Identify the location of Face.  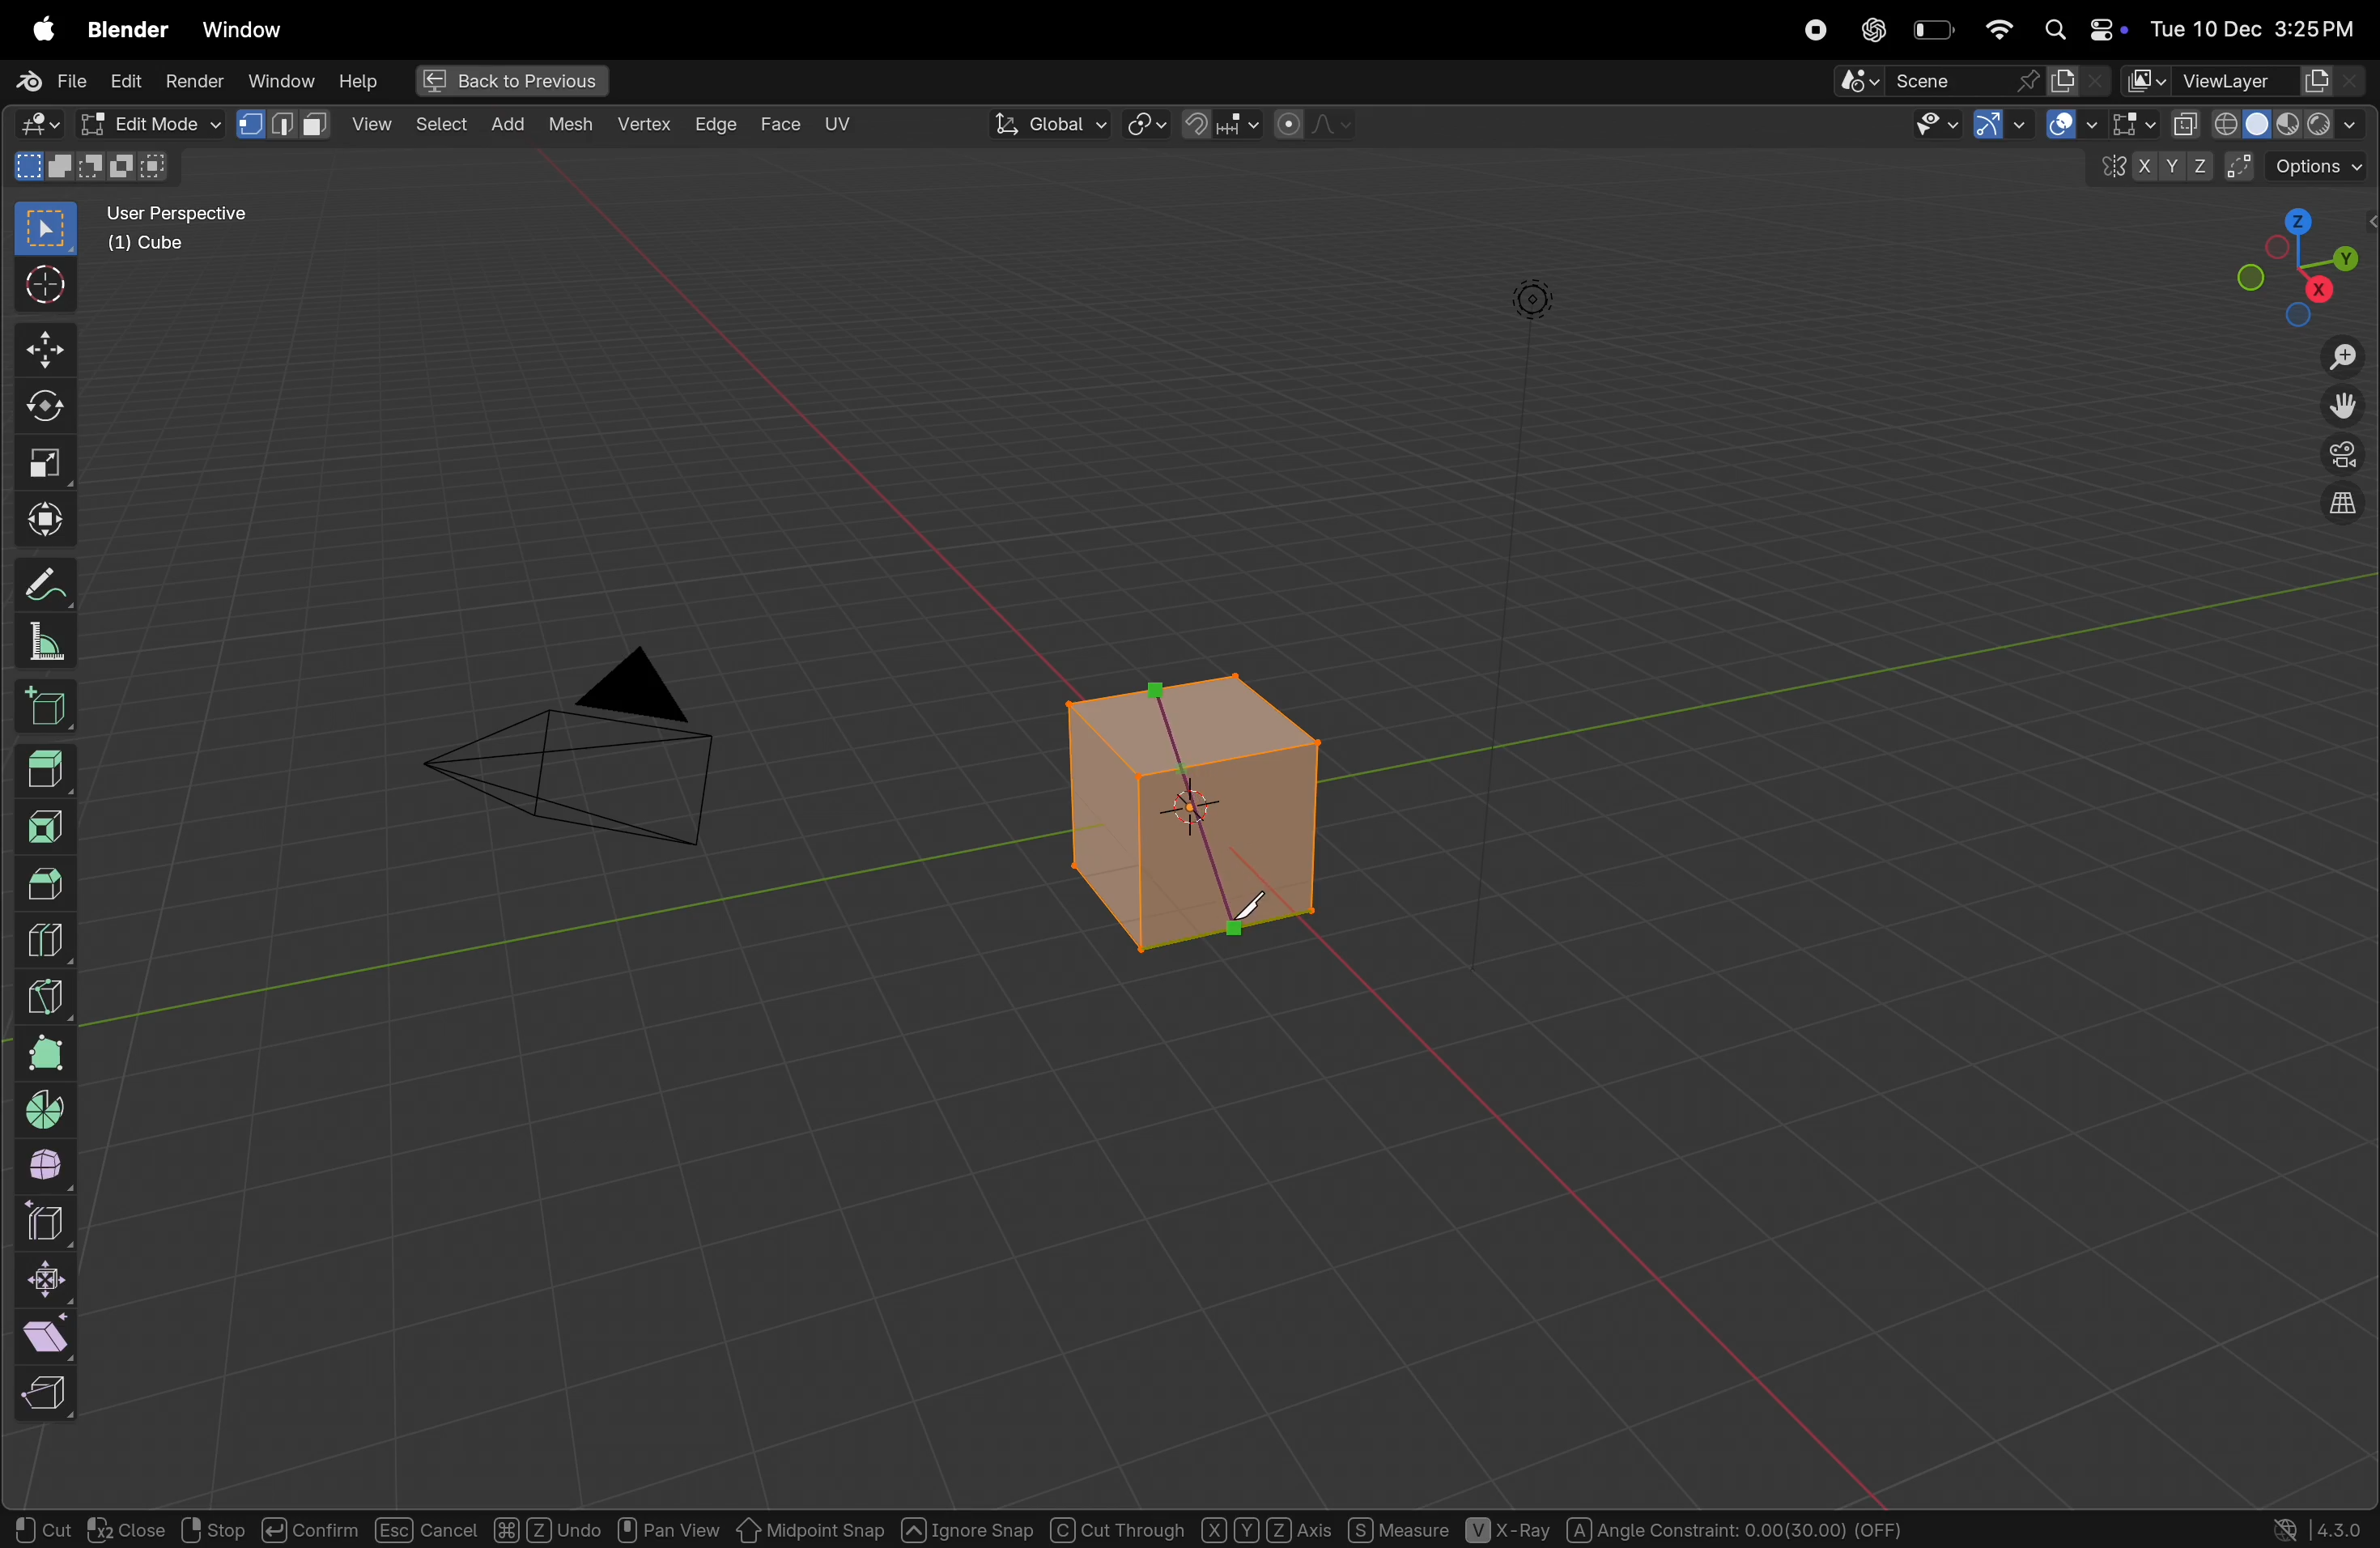
(783, 123).